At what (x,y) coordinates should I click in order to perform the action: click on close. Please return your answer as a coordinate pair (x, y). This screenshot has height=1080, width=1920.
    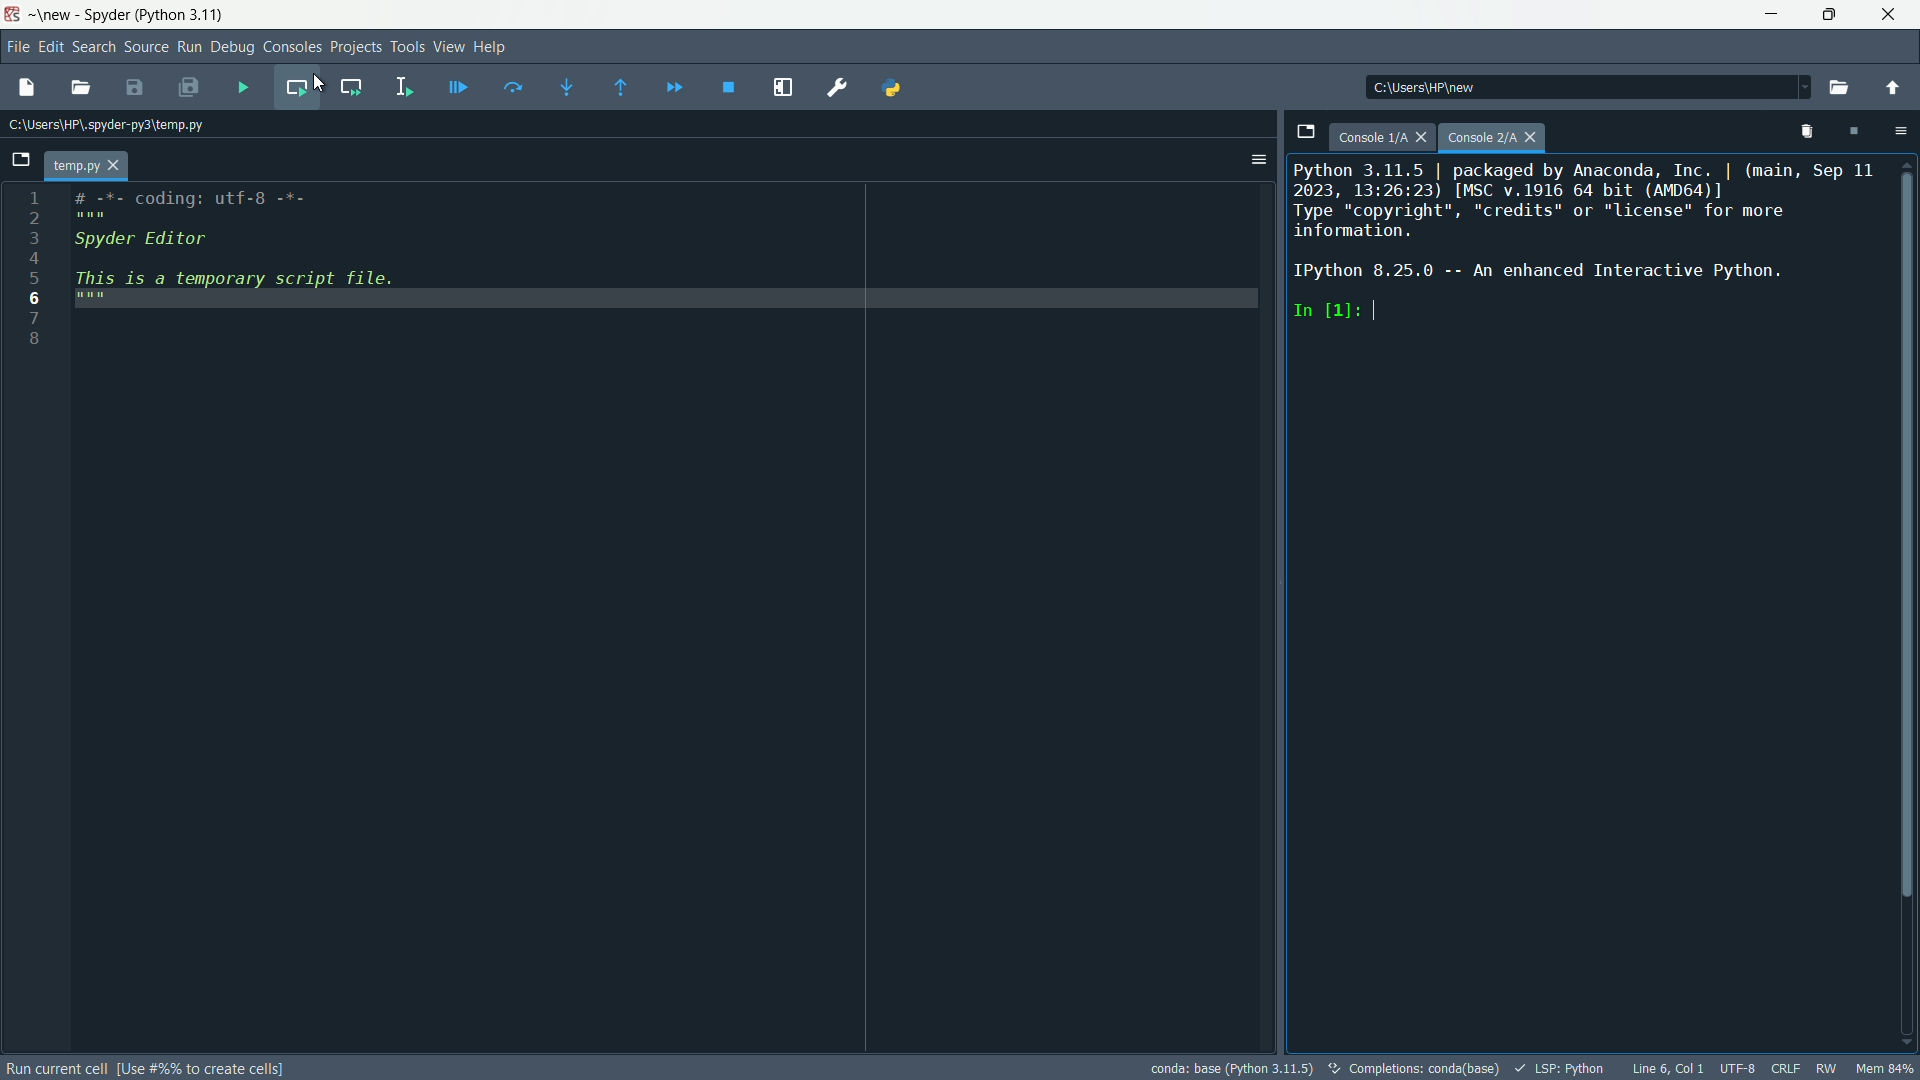
    Looking at the image, I should click on (117, 167).